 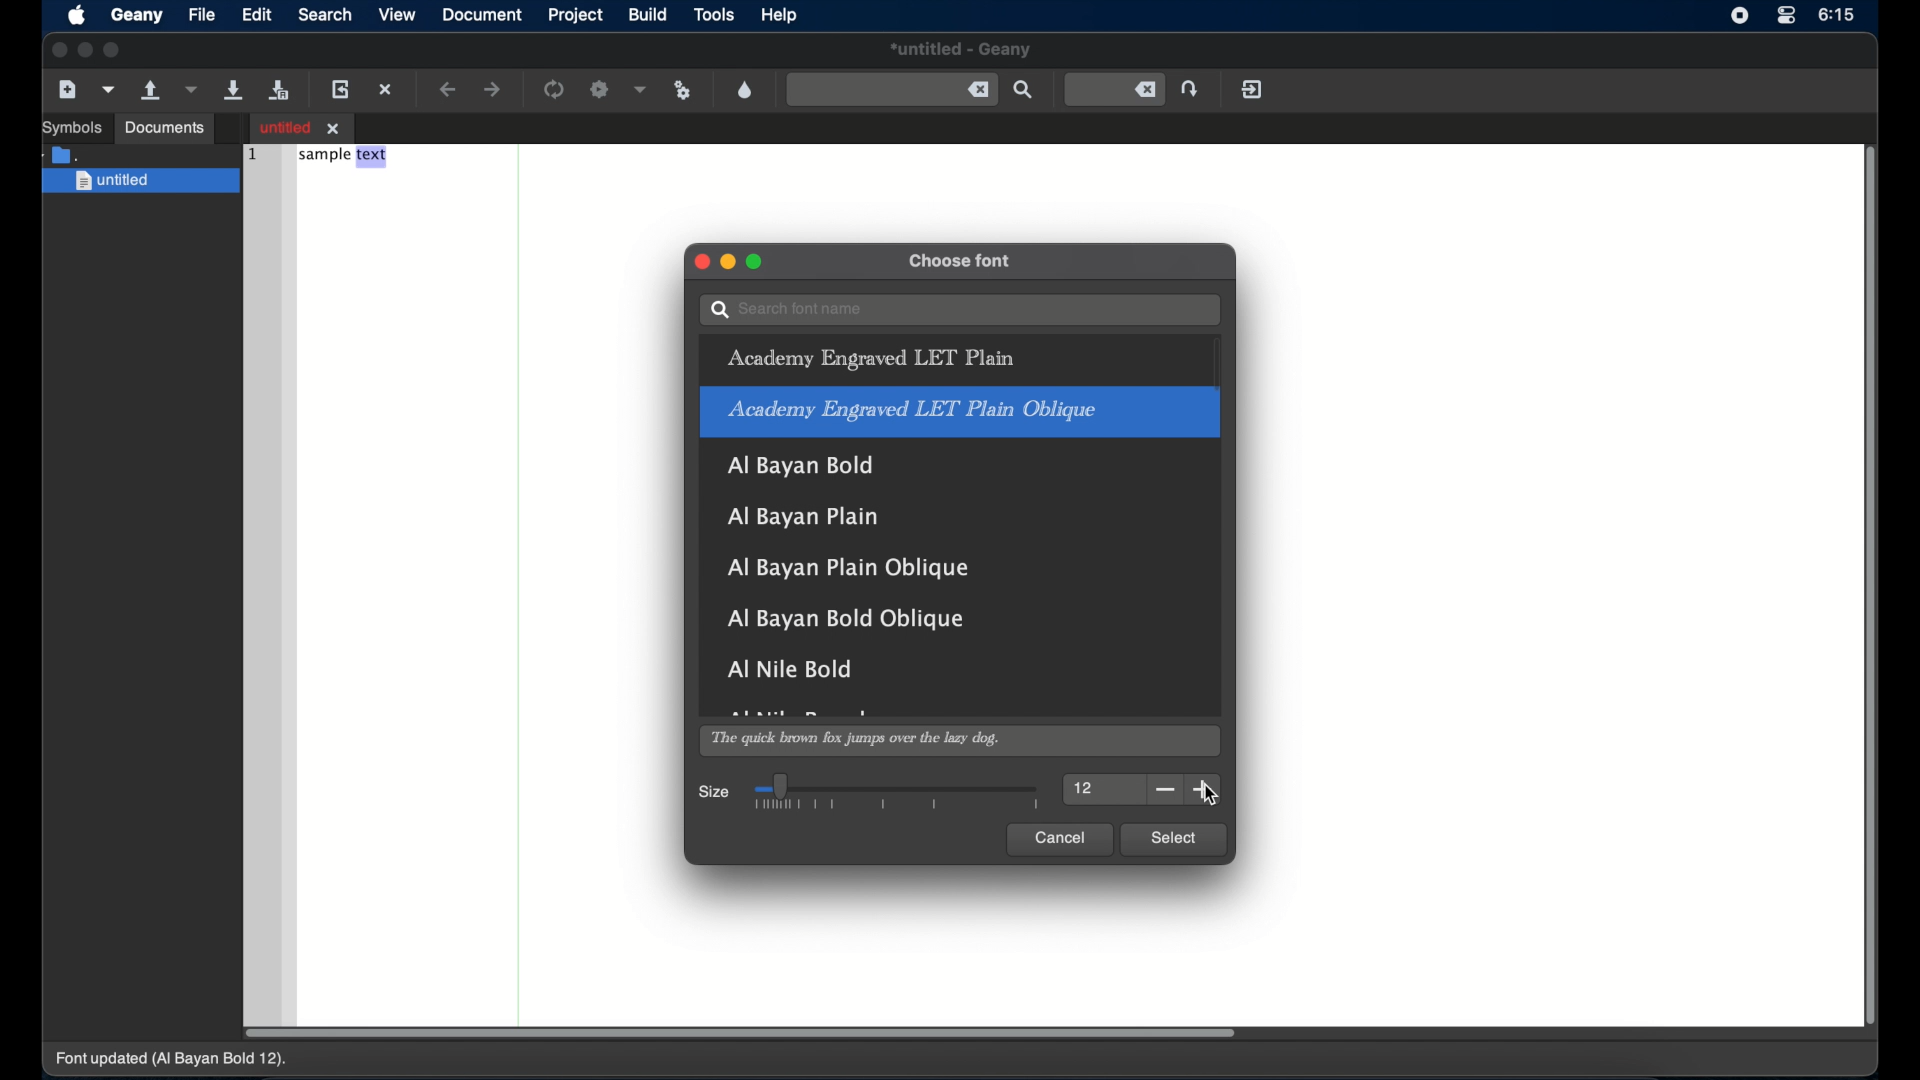 What do you see at coordinates (193, 89) in the screenshot?
I see `open a recent file` at bounding box center [193, 89].